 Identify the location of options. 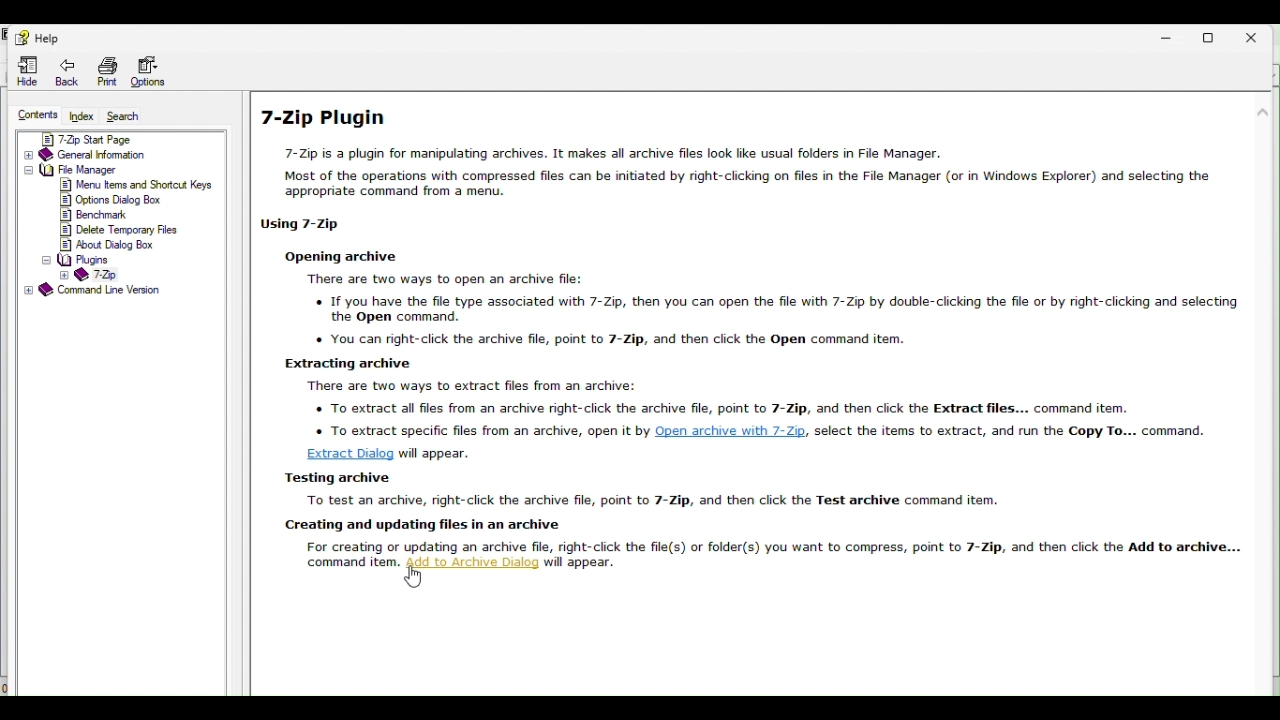
(113, 201).